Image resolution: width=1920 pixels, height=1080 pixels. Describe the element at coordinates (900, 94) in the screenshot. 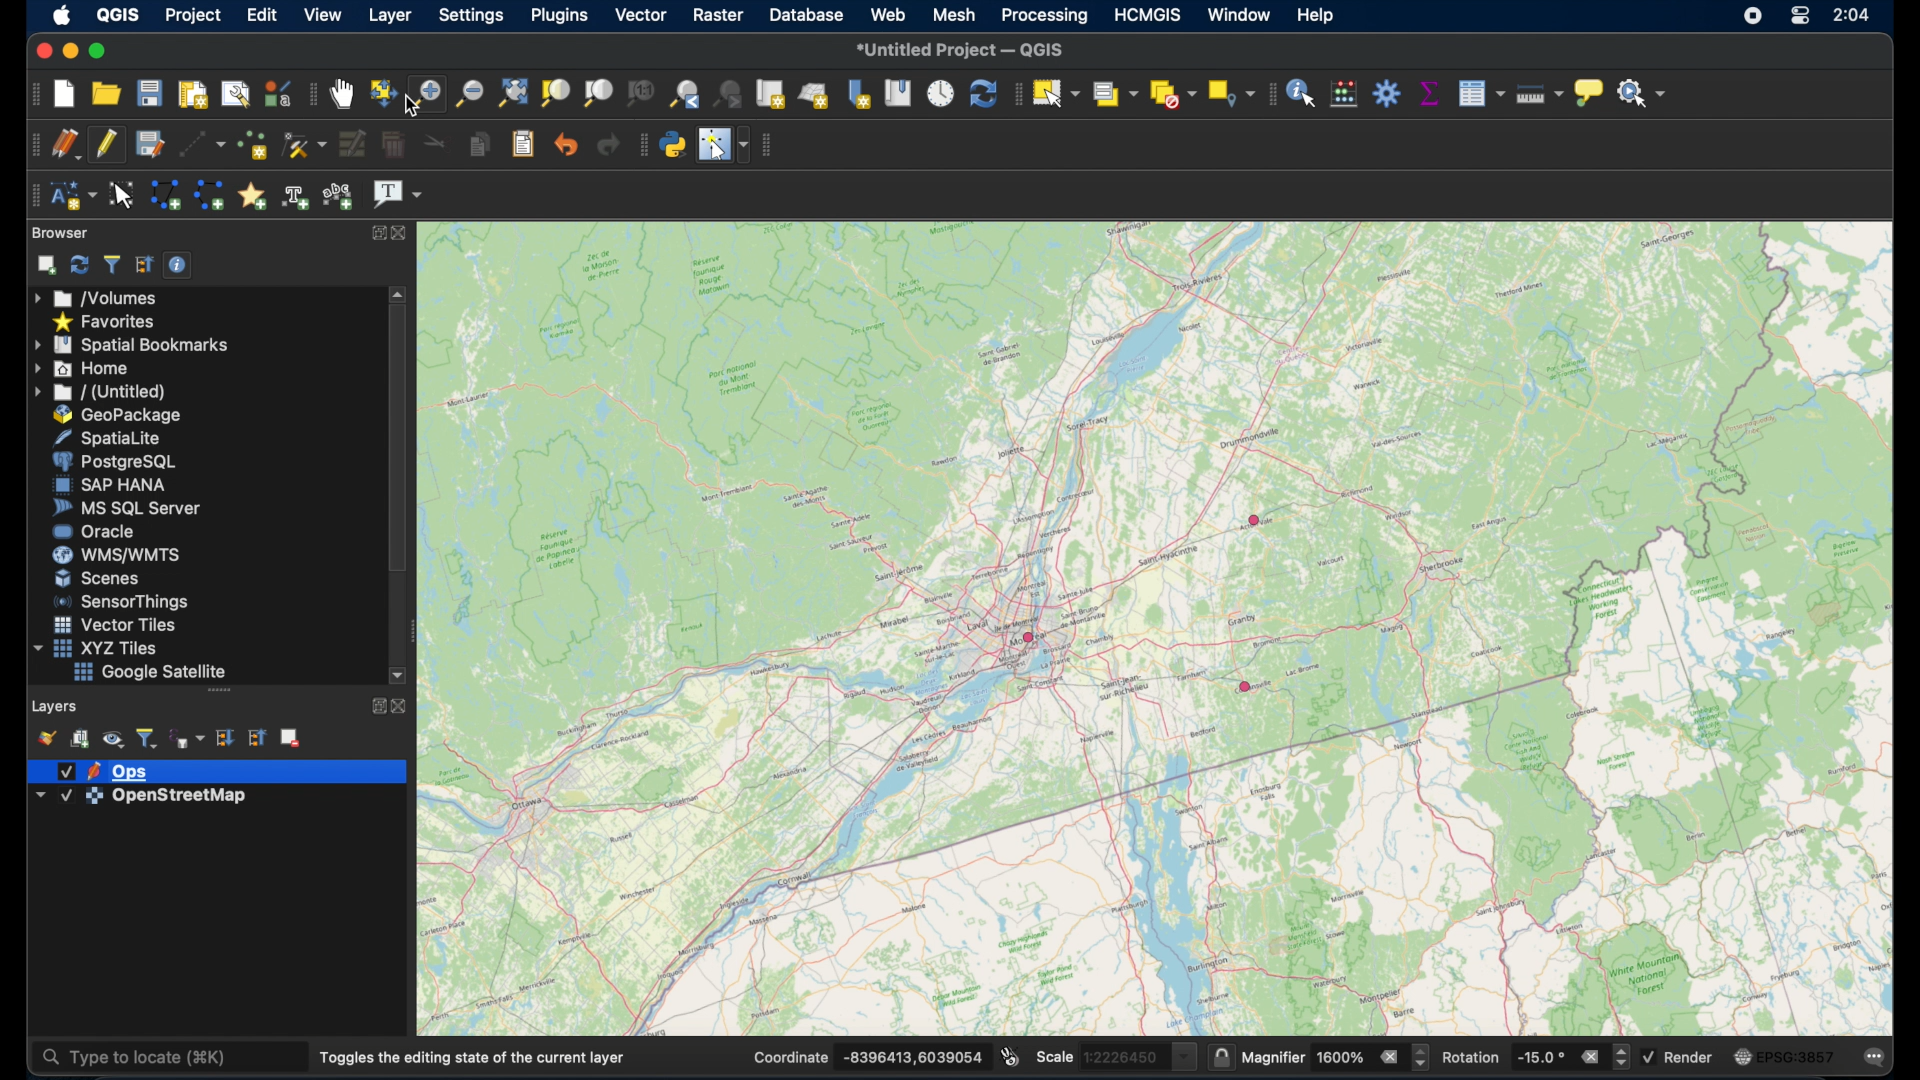

I see `show spatial bookmarks` at that location.